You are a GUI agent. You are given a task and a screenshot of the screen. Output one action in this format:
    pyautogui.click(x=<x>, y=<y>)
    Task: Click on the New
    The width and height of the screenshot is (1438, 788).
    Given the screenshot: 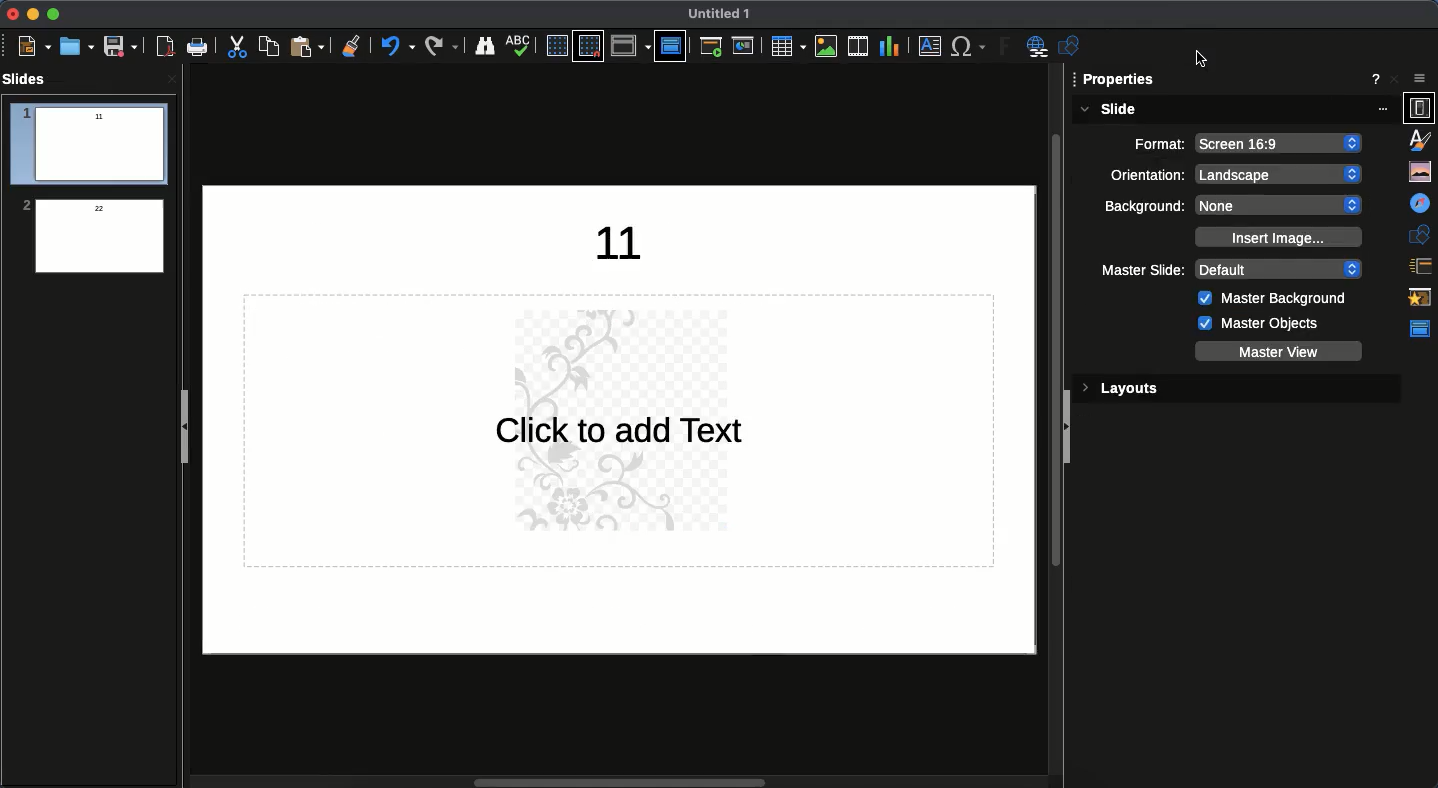 What is the action you would take?
    pyautogui.click(x=34, y=47)
    